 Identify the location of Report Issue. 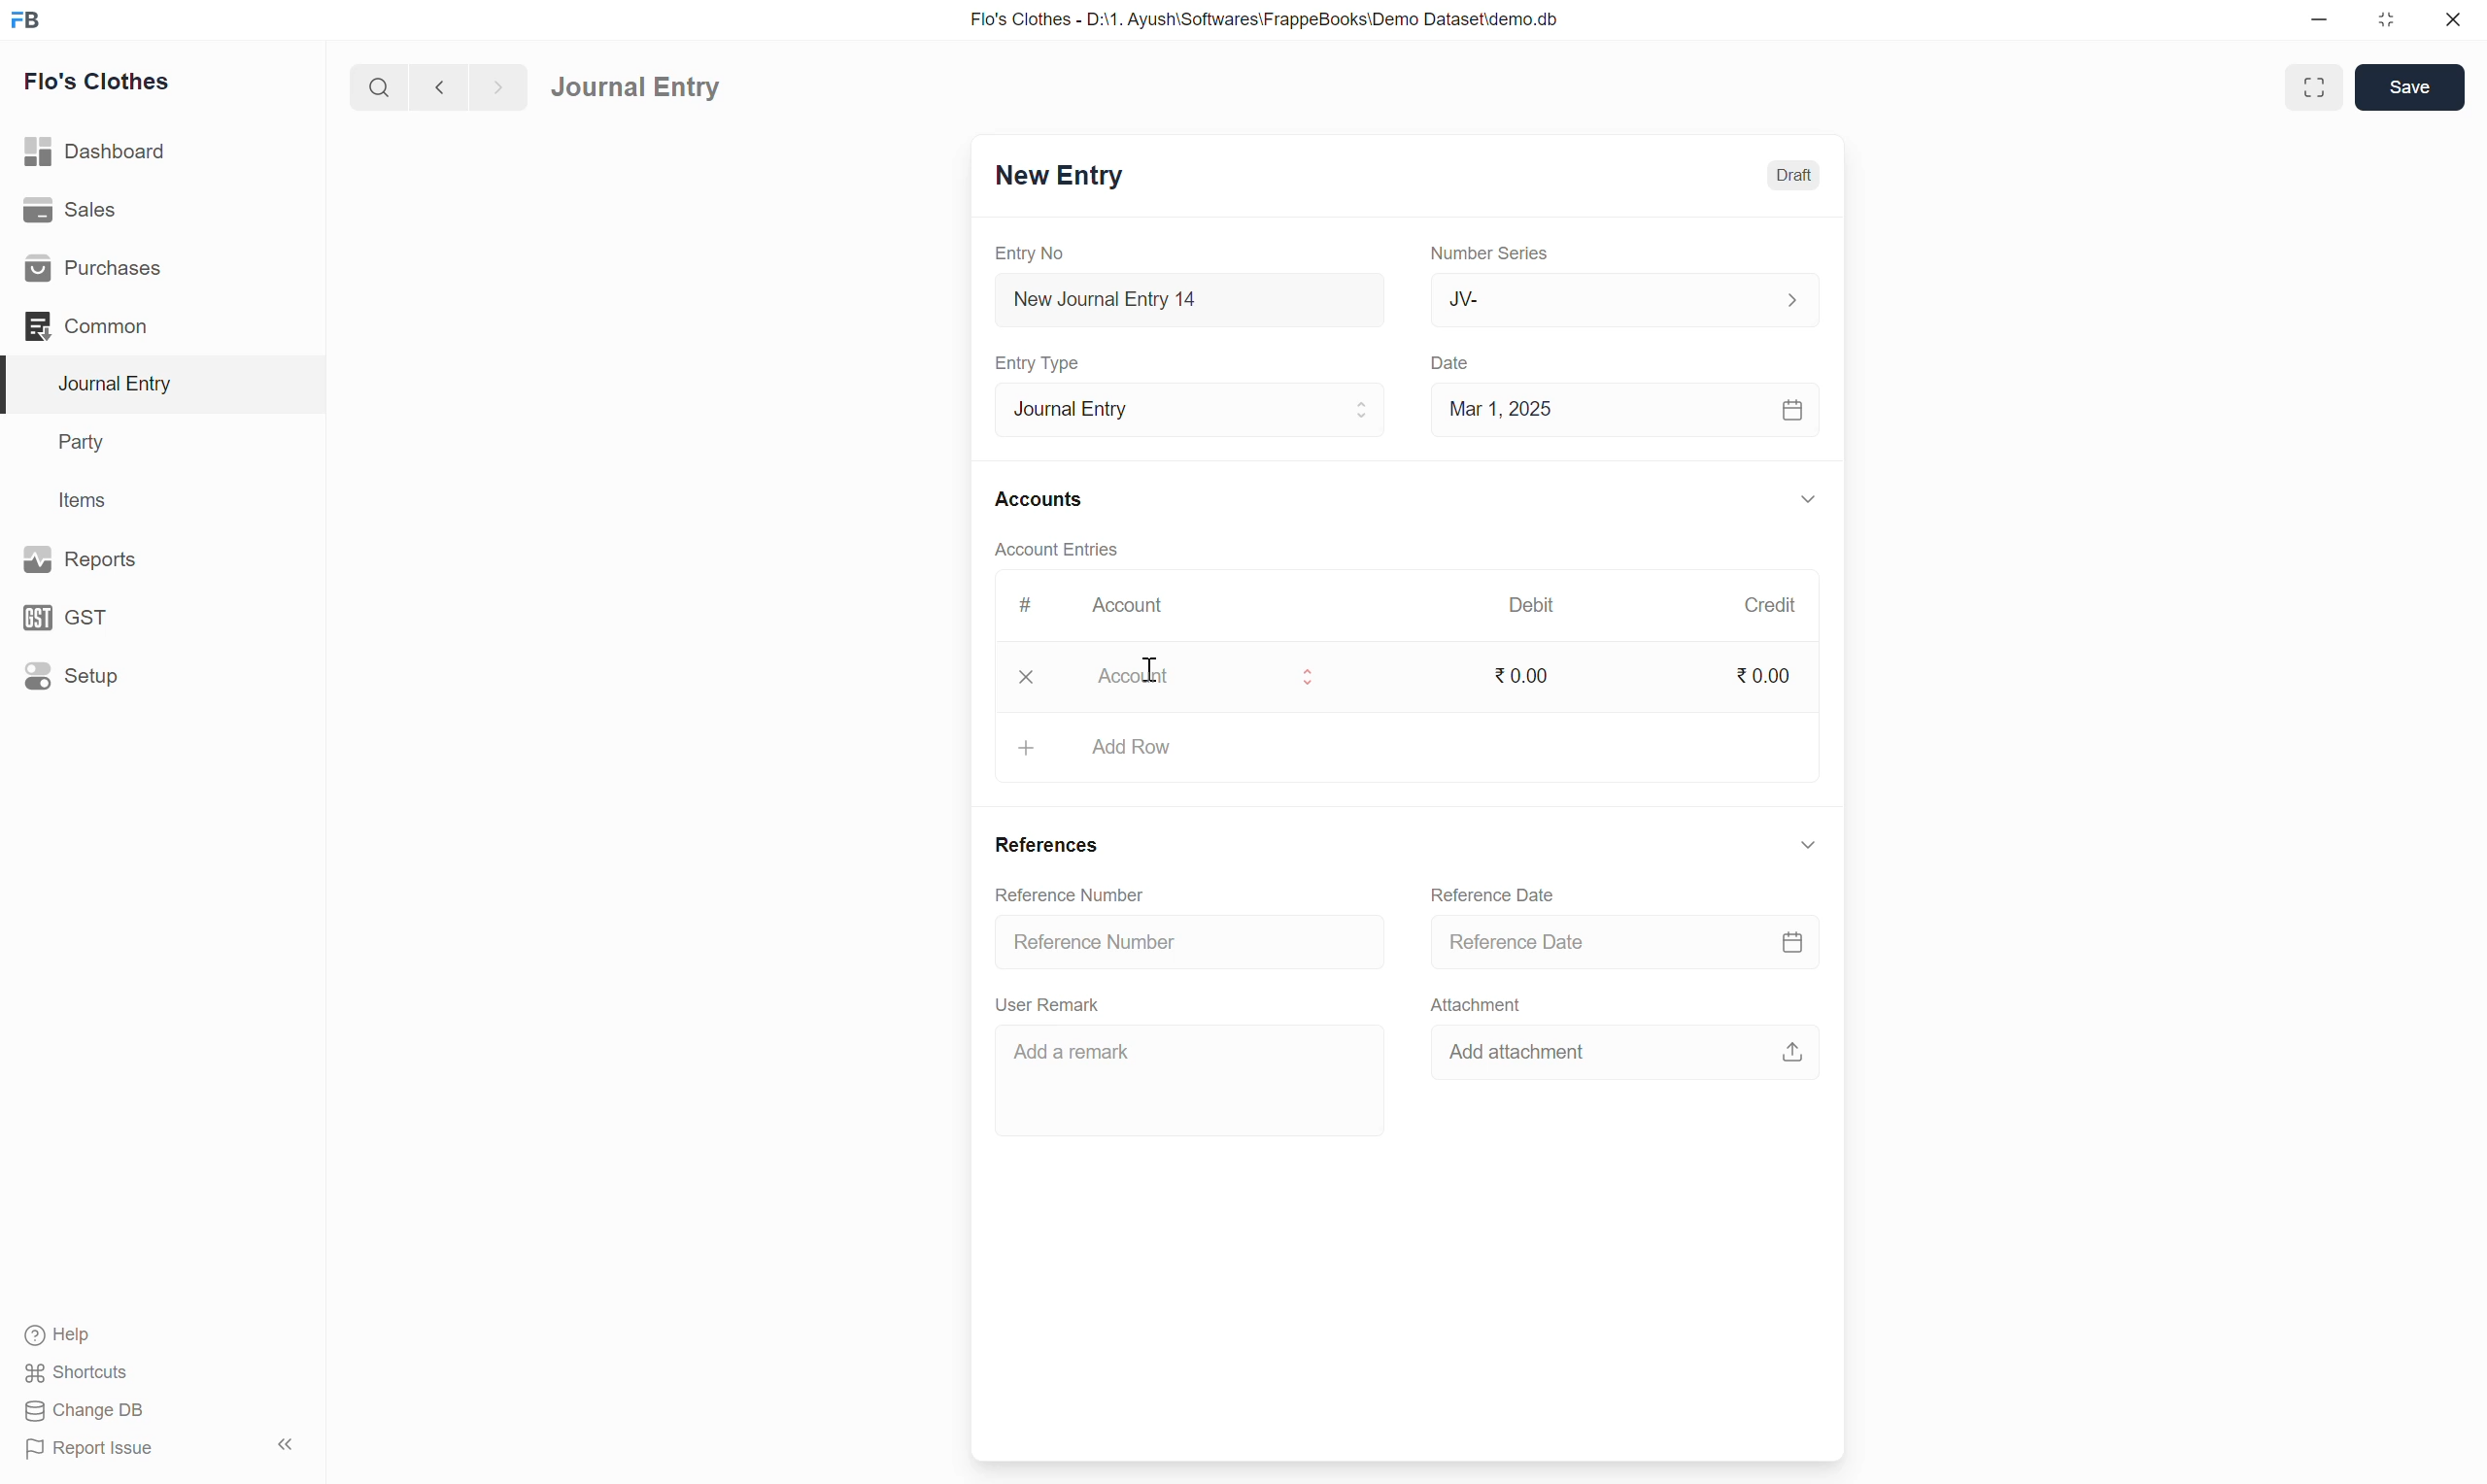
(97, 1450).